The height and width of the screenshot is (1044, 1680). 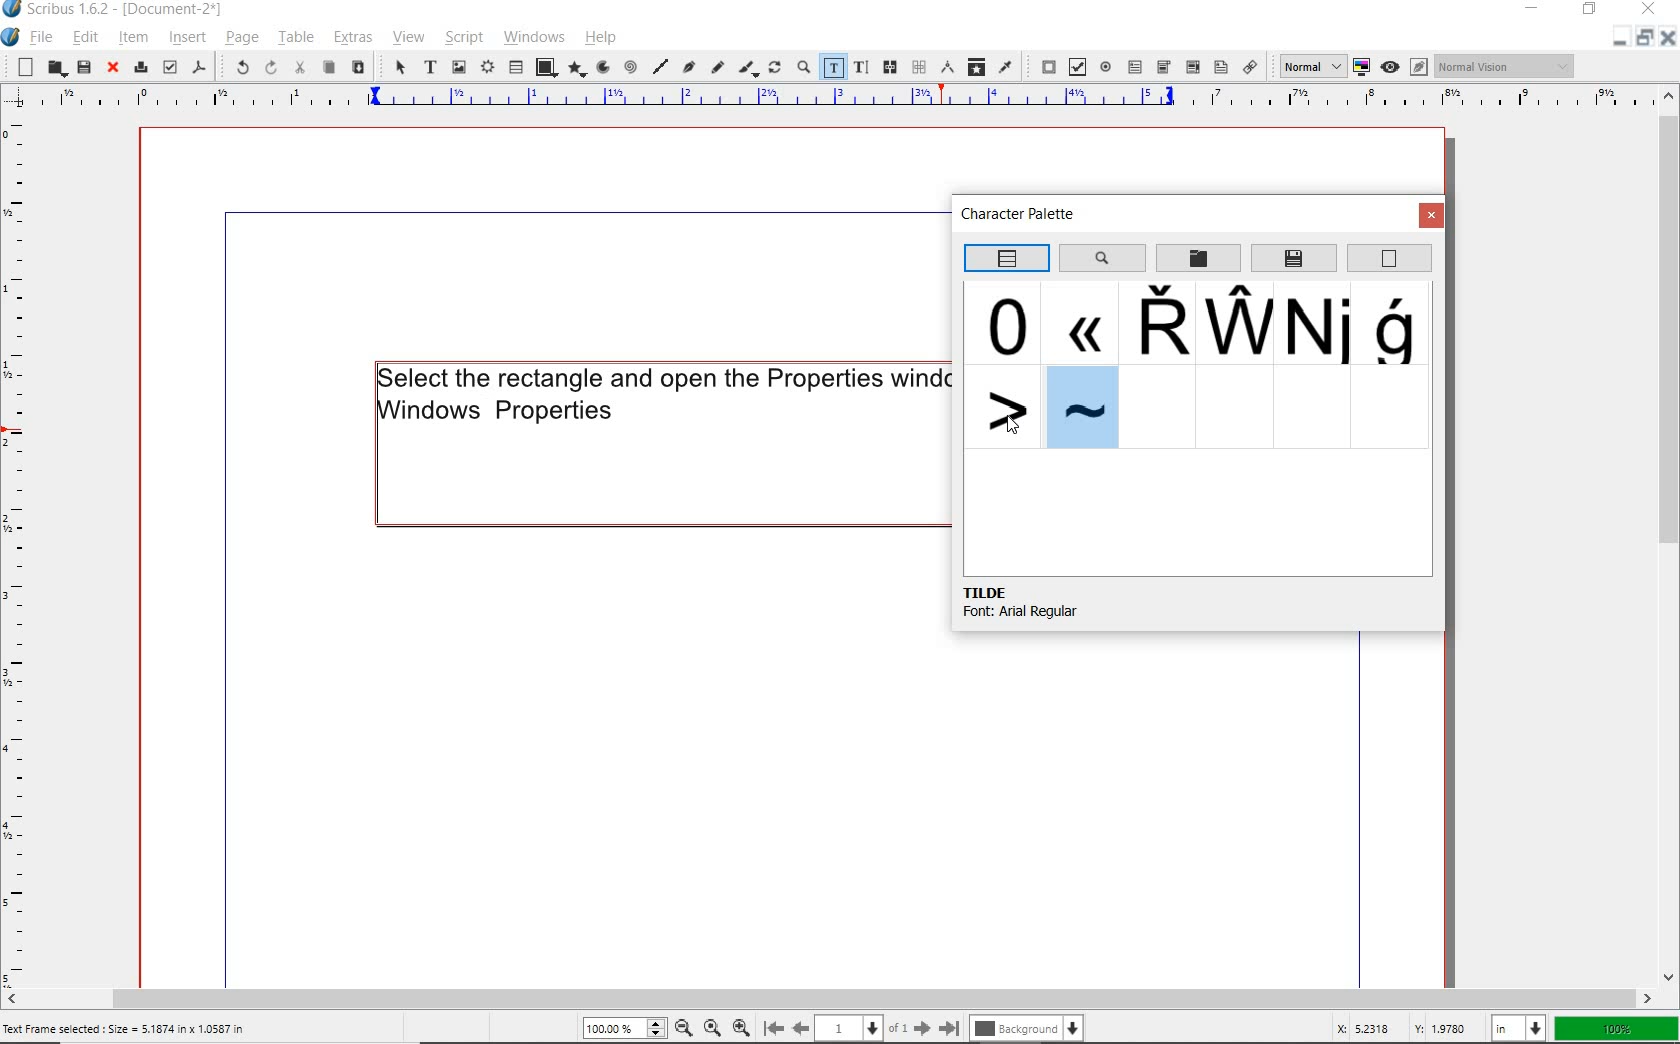 I want to click on default zoom, so click(x=711, y=1025).